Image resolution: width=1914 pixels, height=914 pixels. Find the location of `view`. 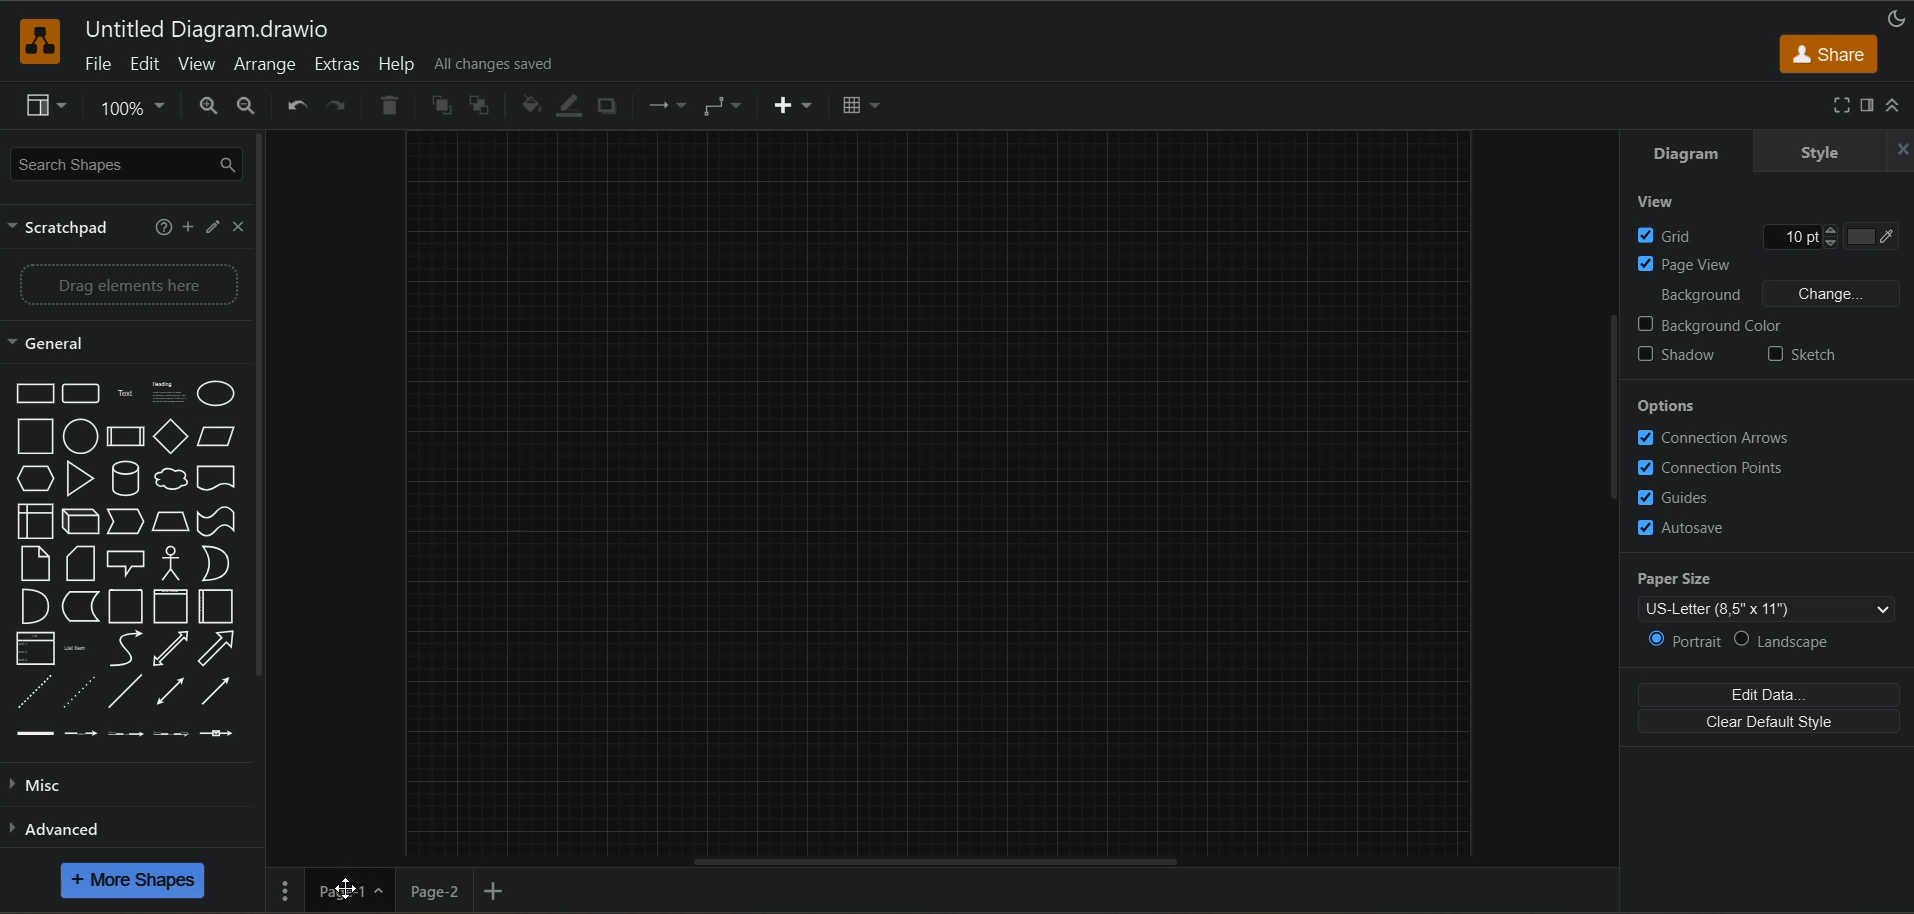

view is located at coordinates (199, 65).